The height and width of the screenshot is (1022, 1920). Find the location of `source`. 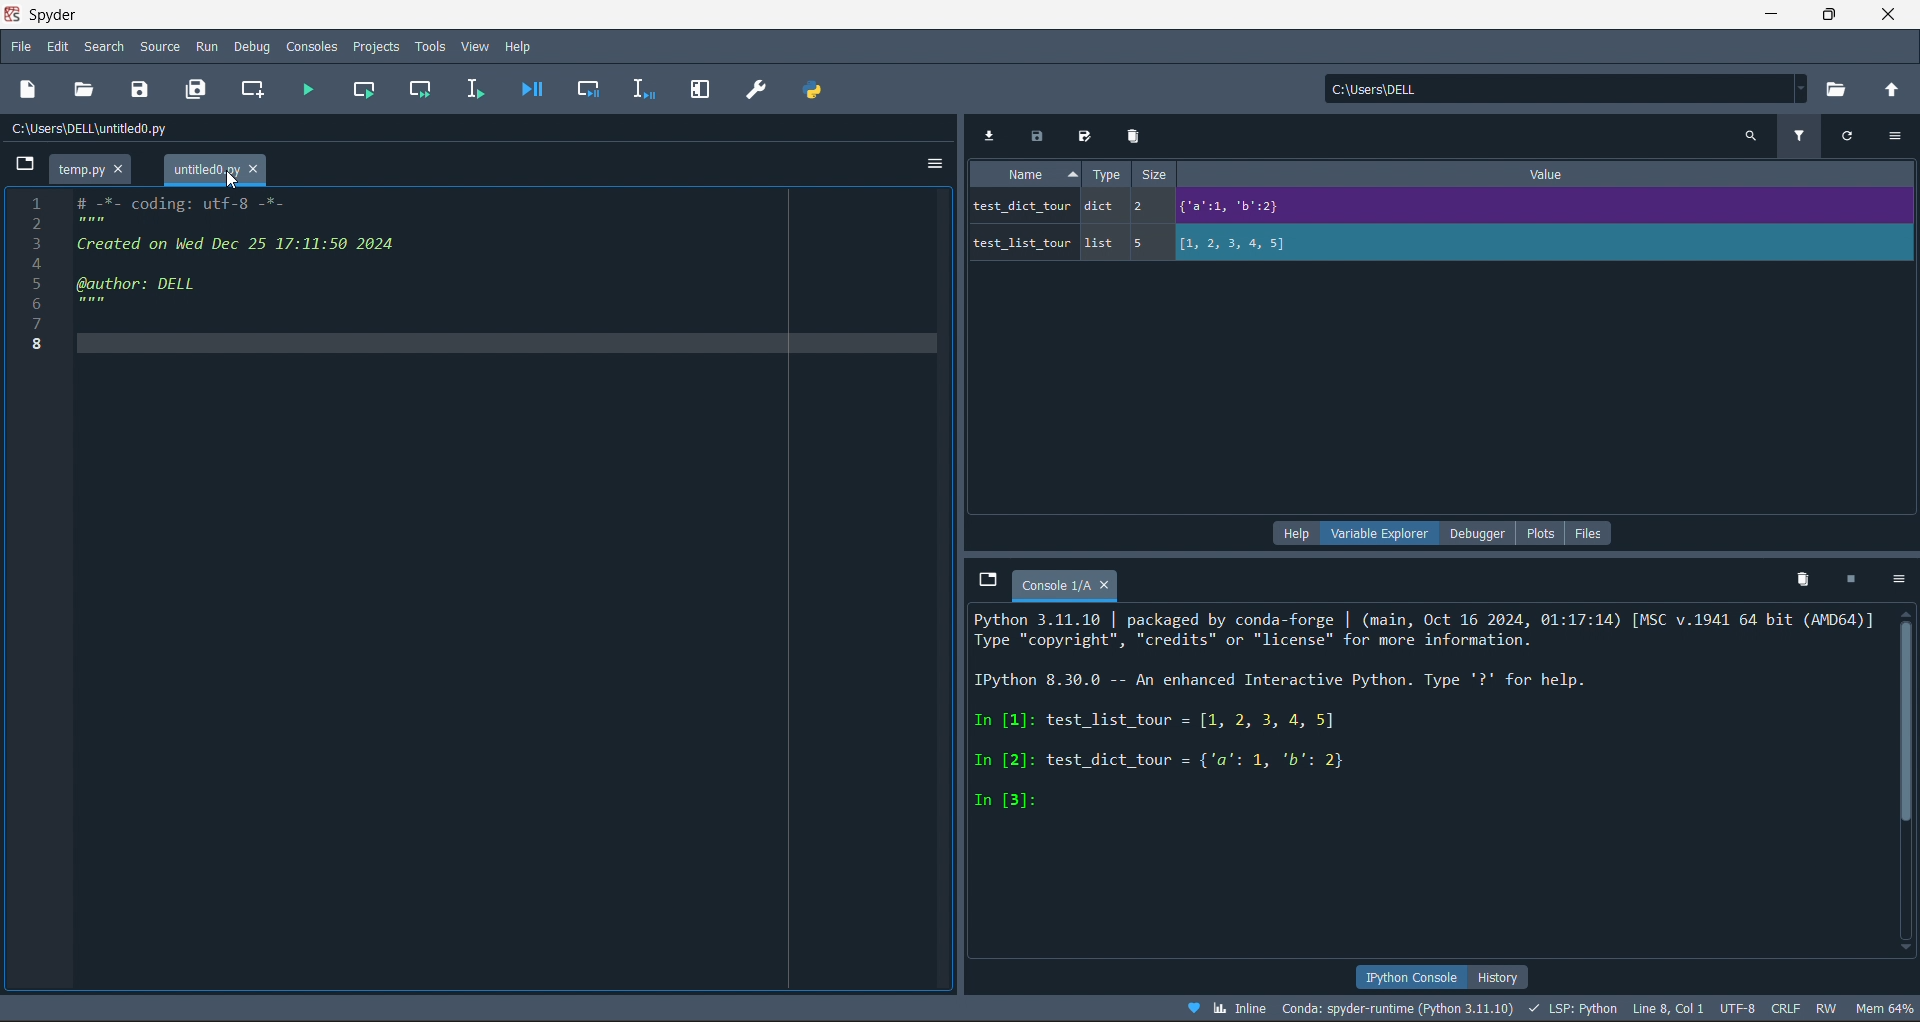

source is located at coordinates (159, 46).